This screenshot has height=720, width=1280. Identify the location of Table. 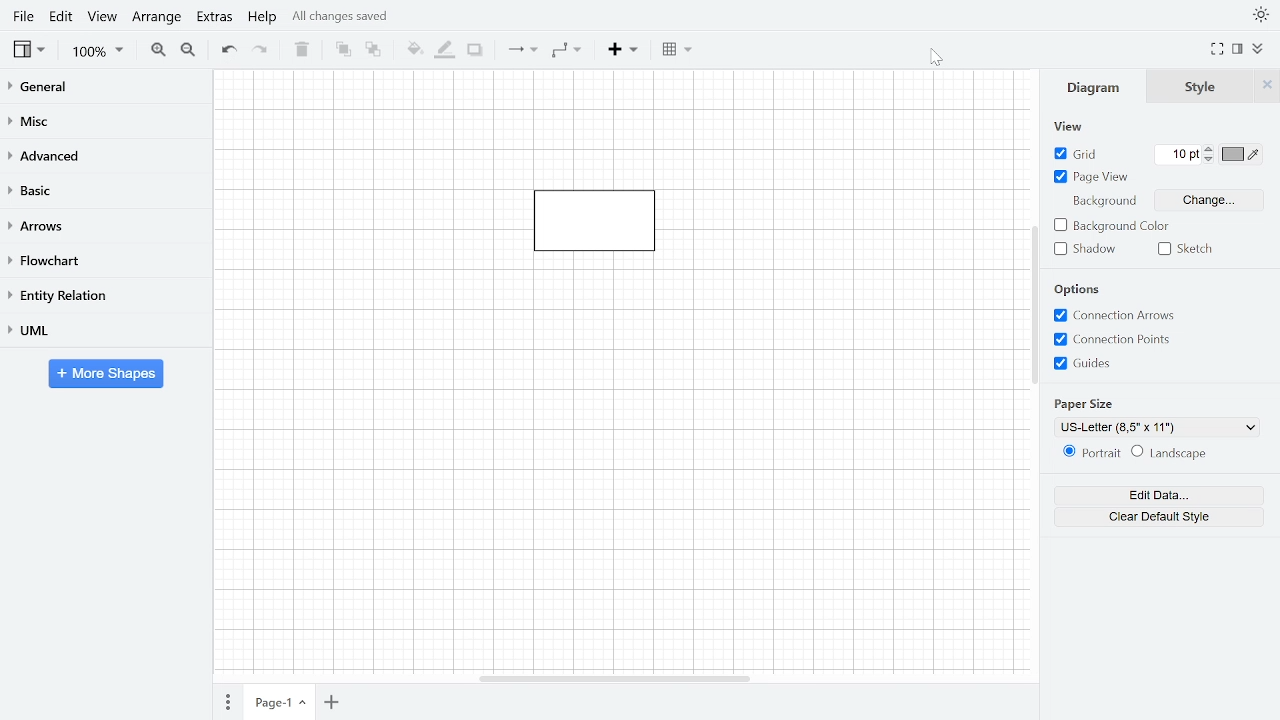
(680, 50).